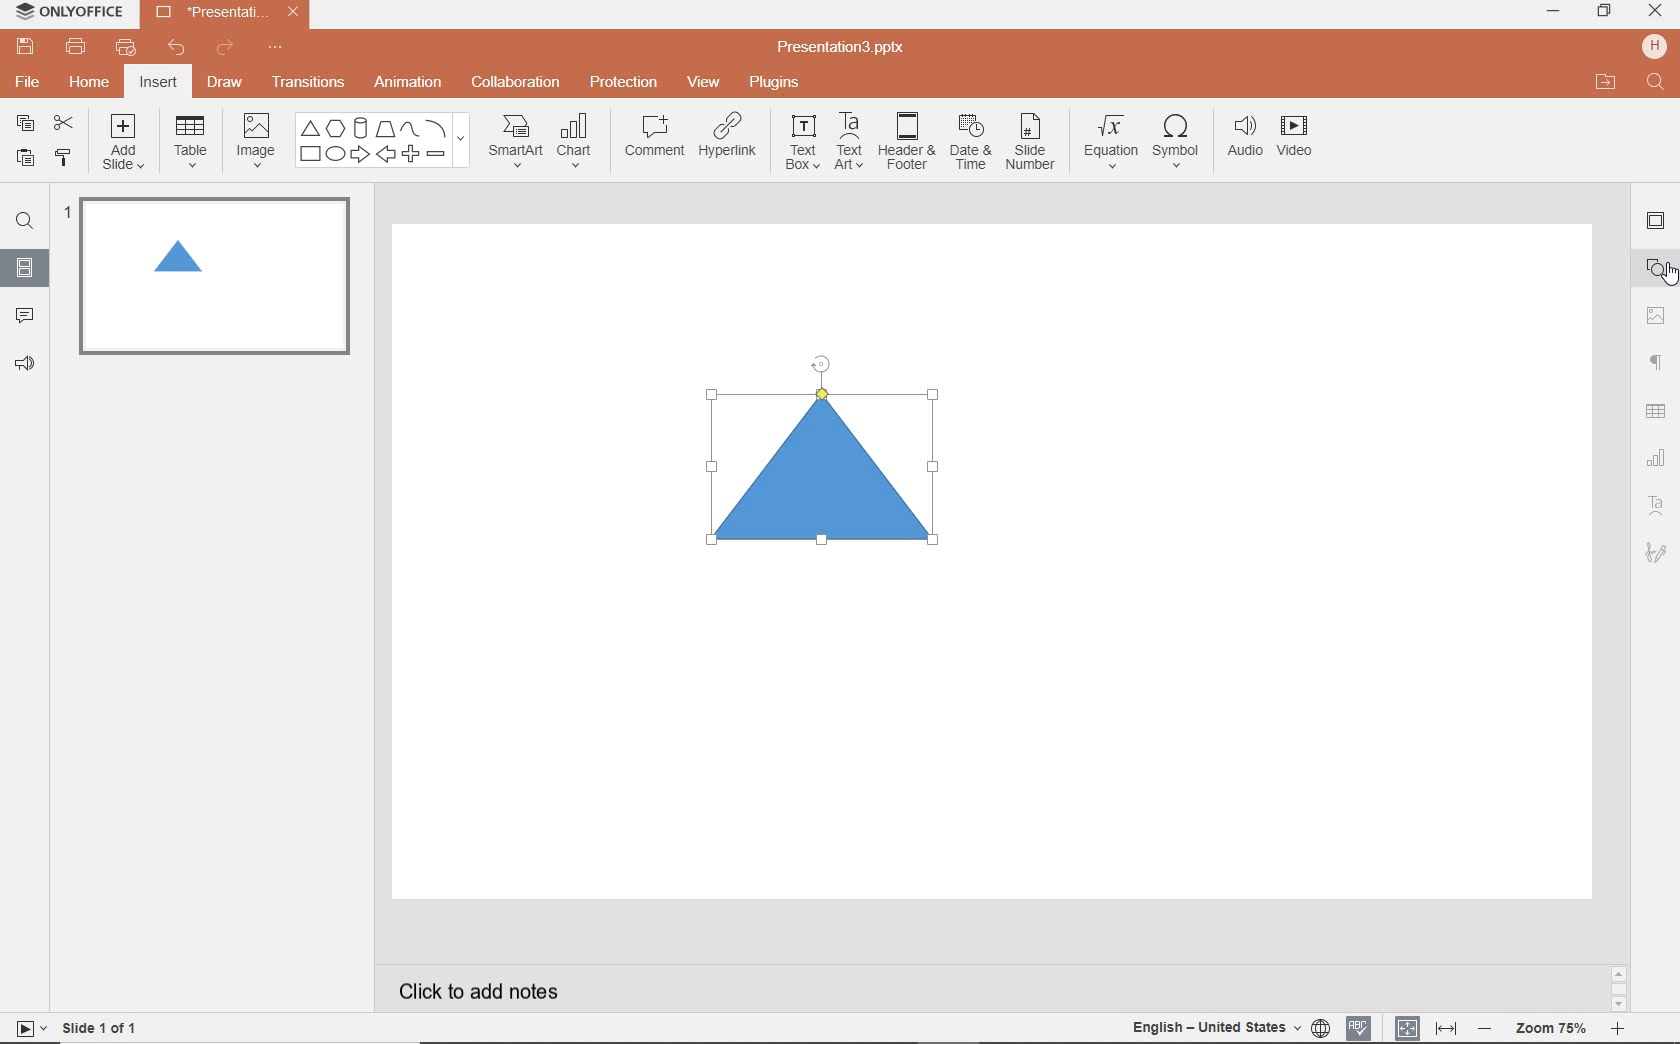 This screenshot has height=1044, width=1680. Describe the element at coordinates (522, 84) in the screenshot. I see `COLLABORATION` at that location.